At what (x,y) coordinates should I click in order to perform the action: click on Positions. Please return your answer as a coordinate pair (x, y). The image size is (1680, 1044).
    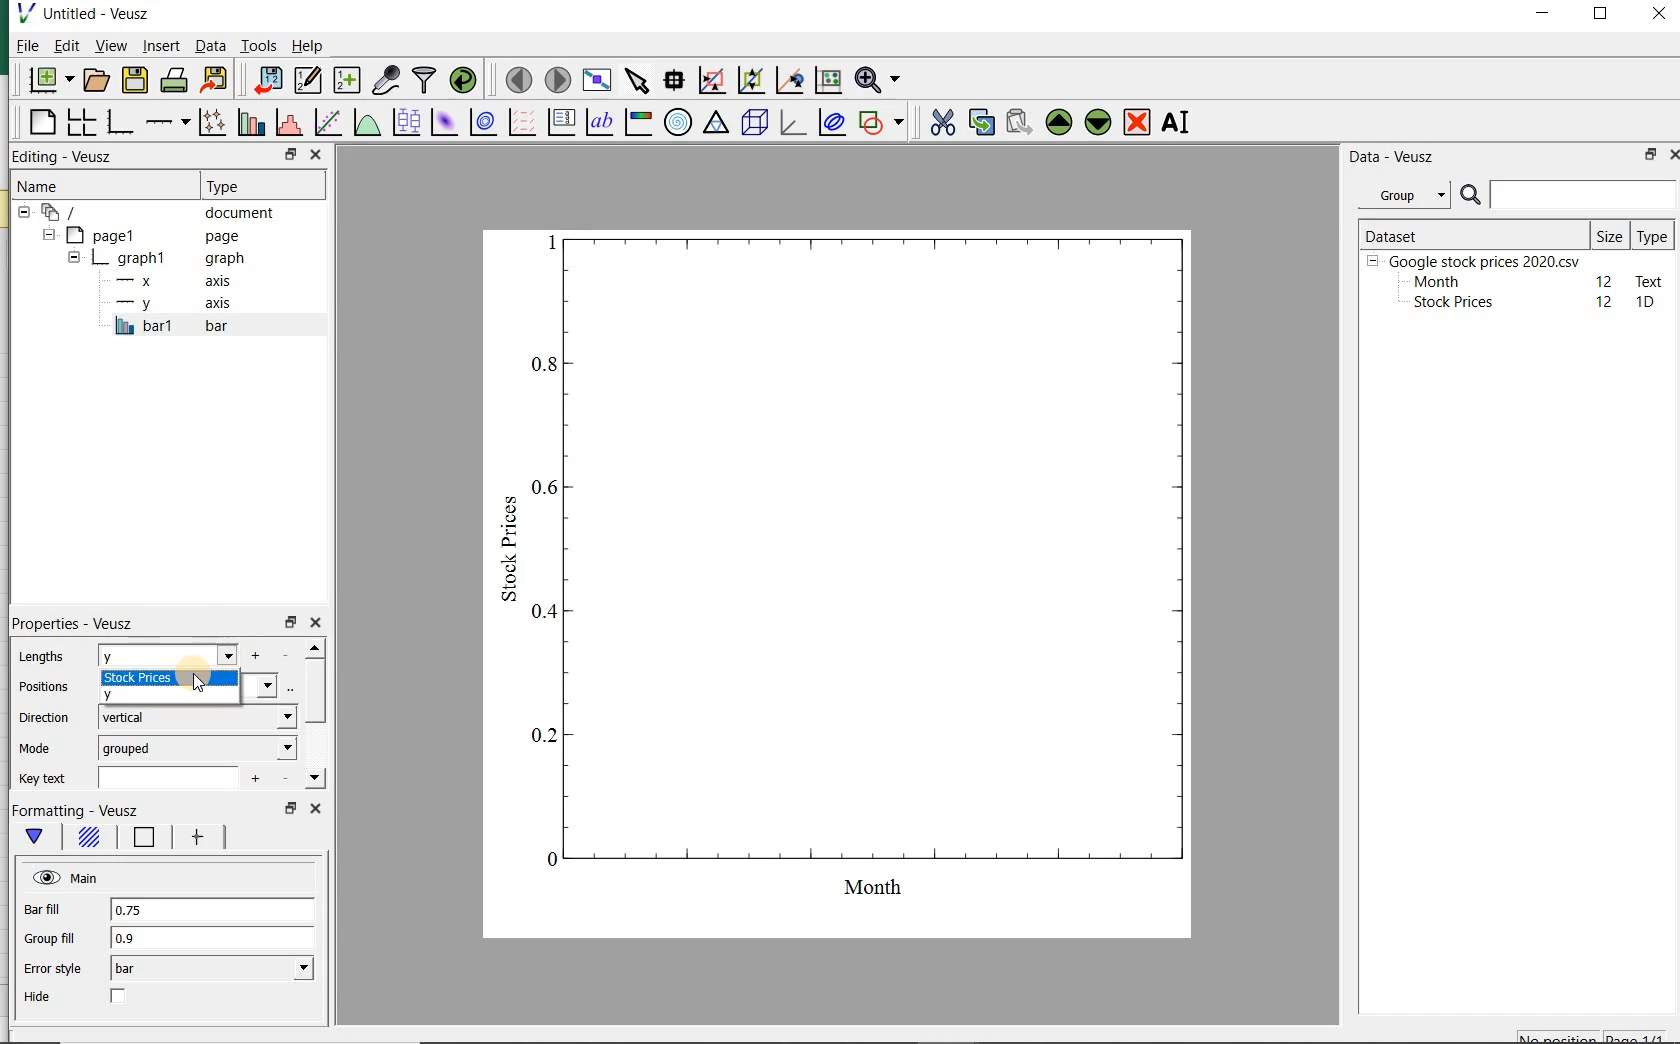
    Looking at the image, I should click on (41, 685).